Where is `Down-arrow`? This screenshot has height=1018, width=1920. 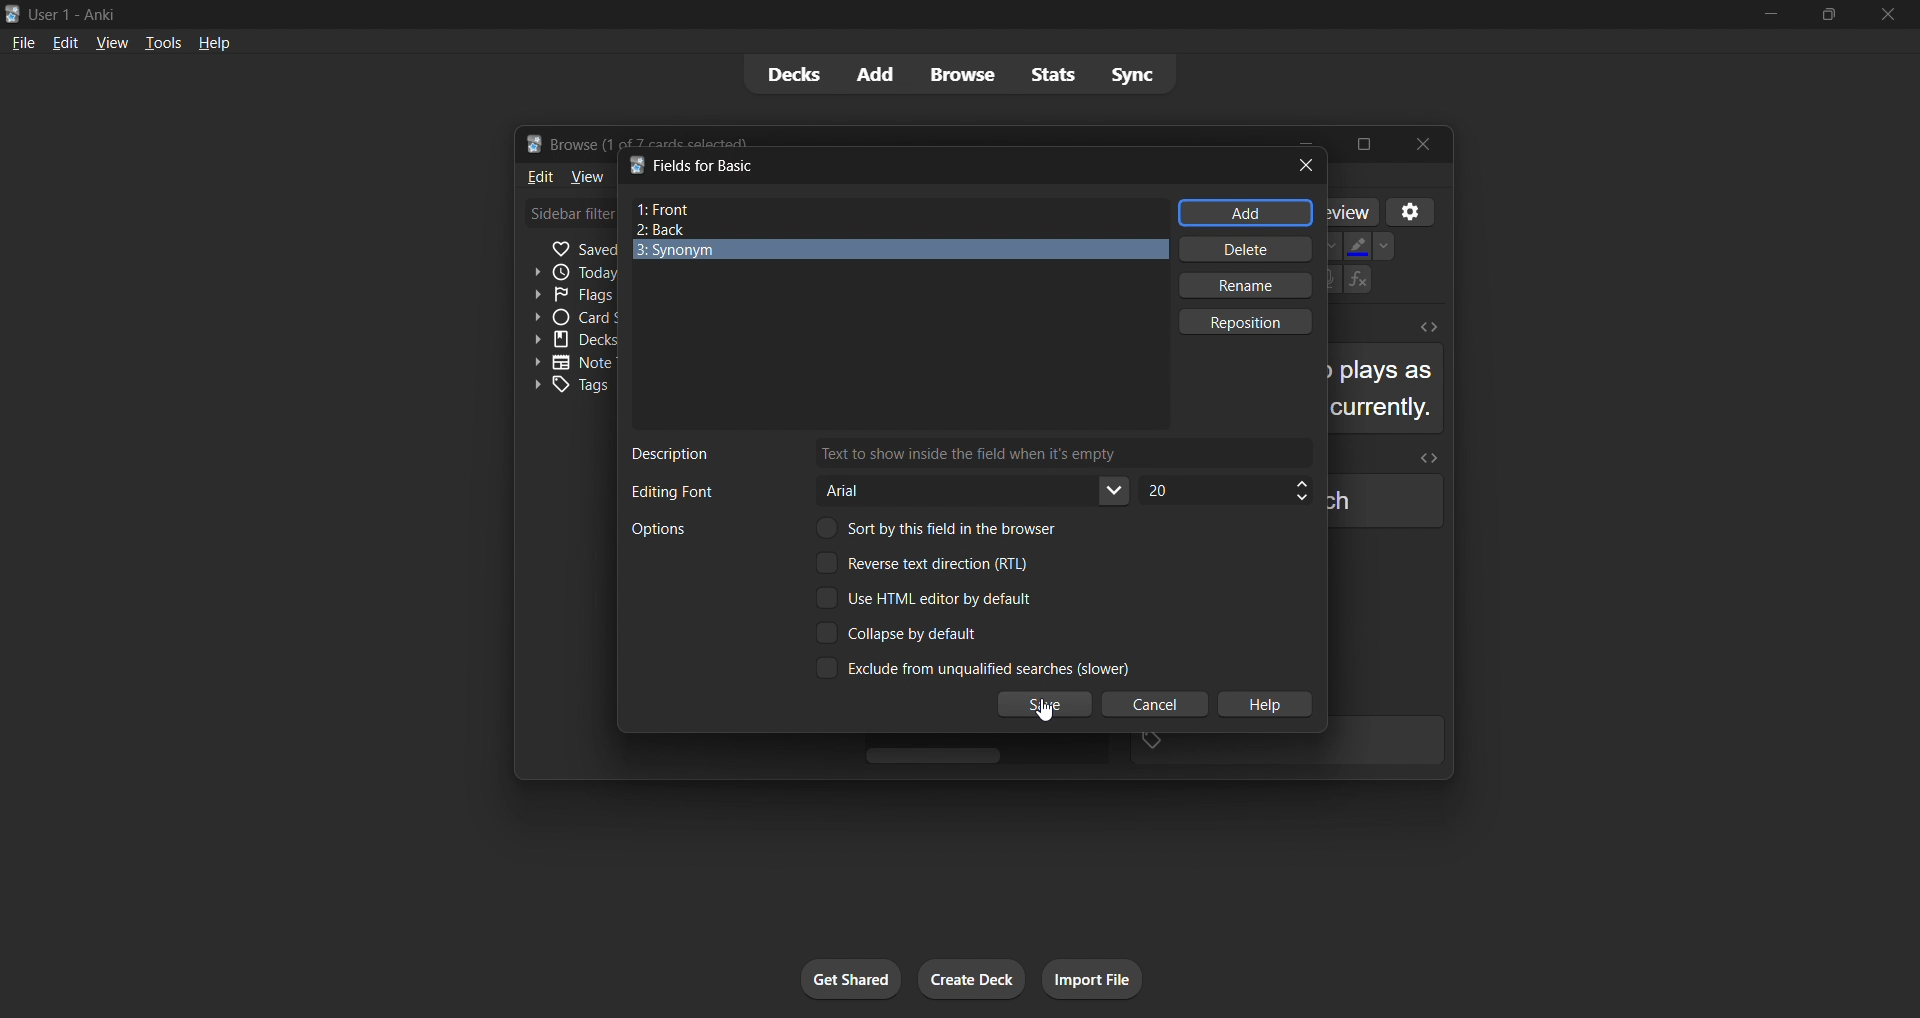
Down-arrow is located at coordinates (1388, 244).